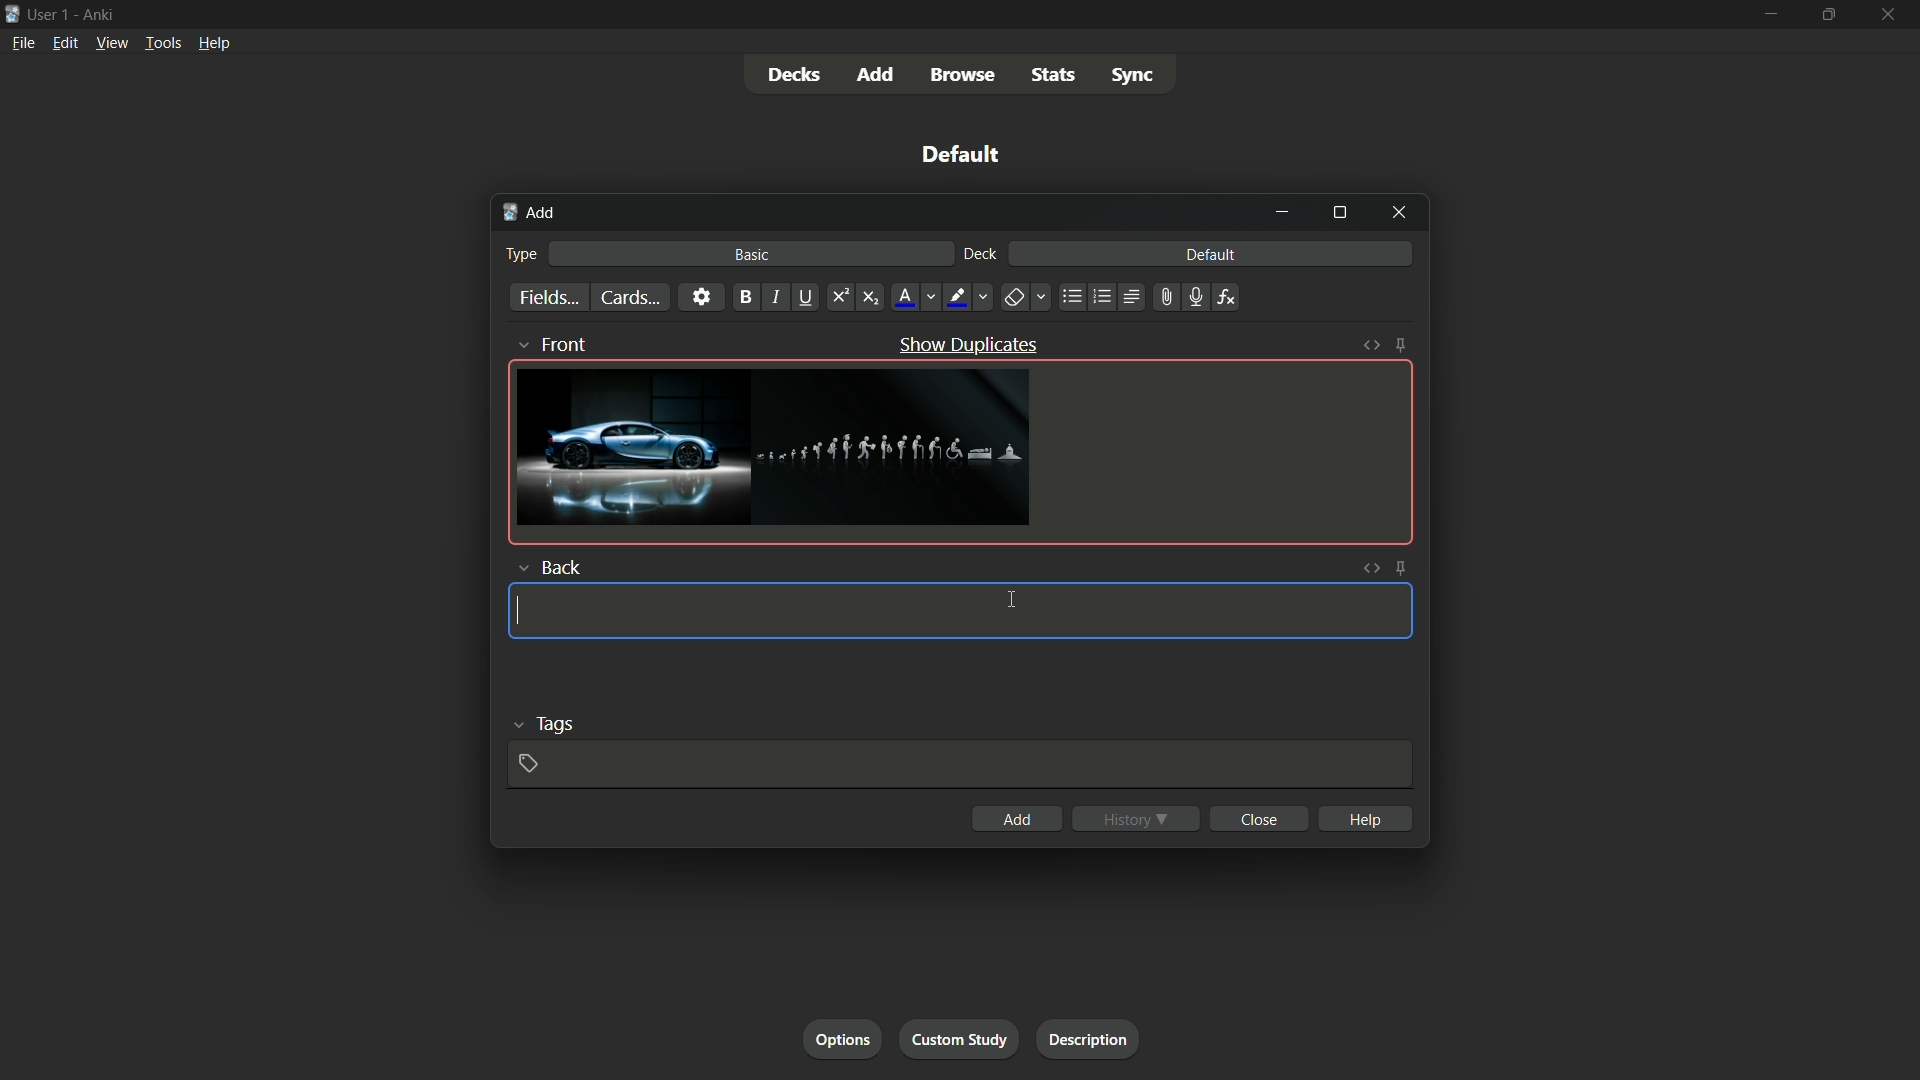 This screenshot has height=1080, width=1920. Describe the element at coordinates (967, 297) in the screenshot. I see `text highlight` at that location.